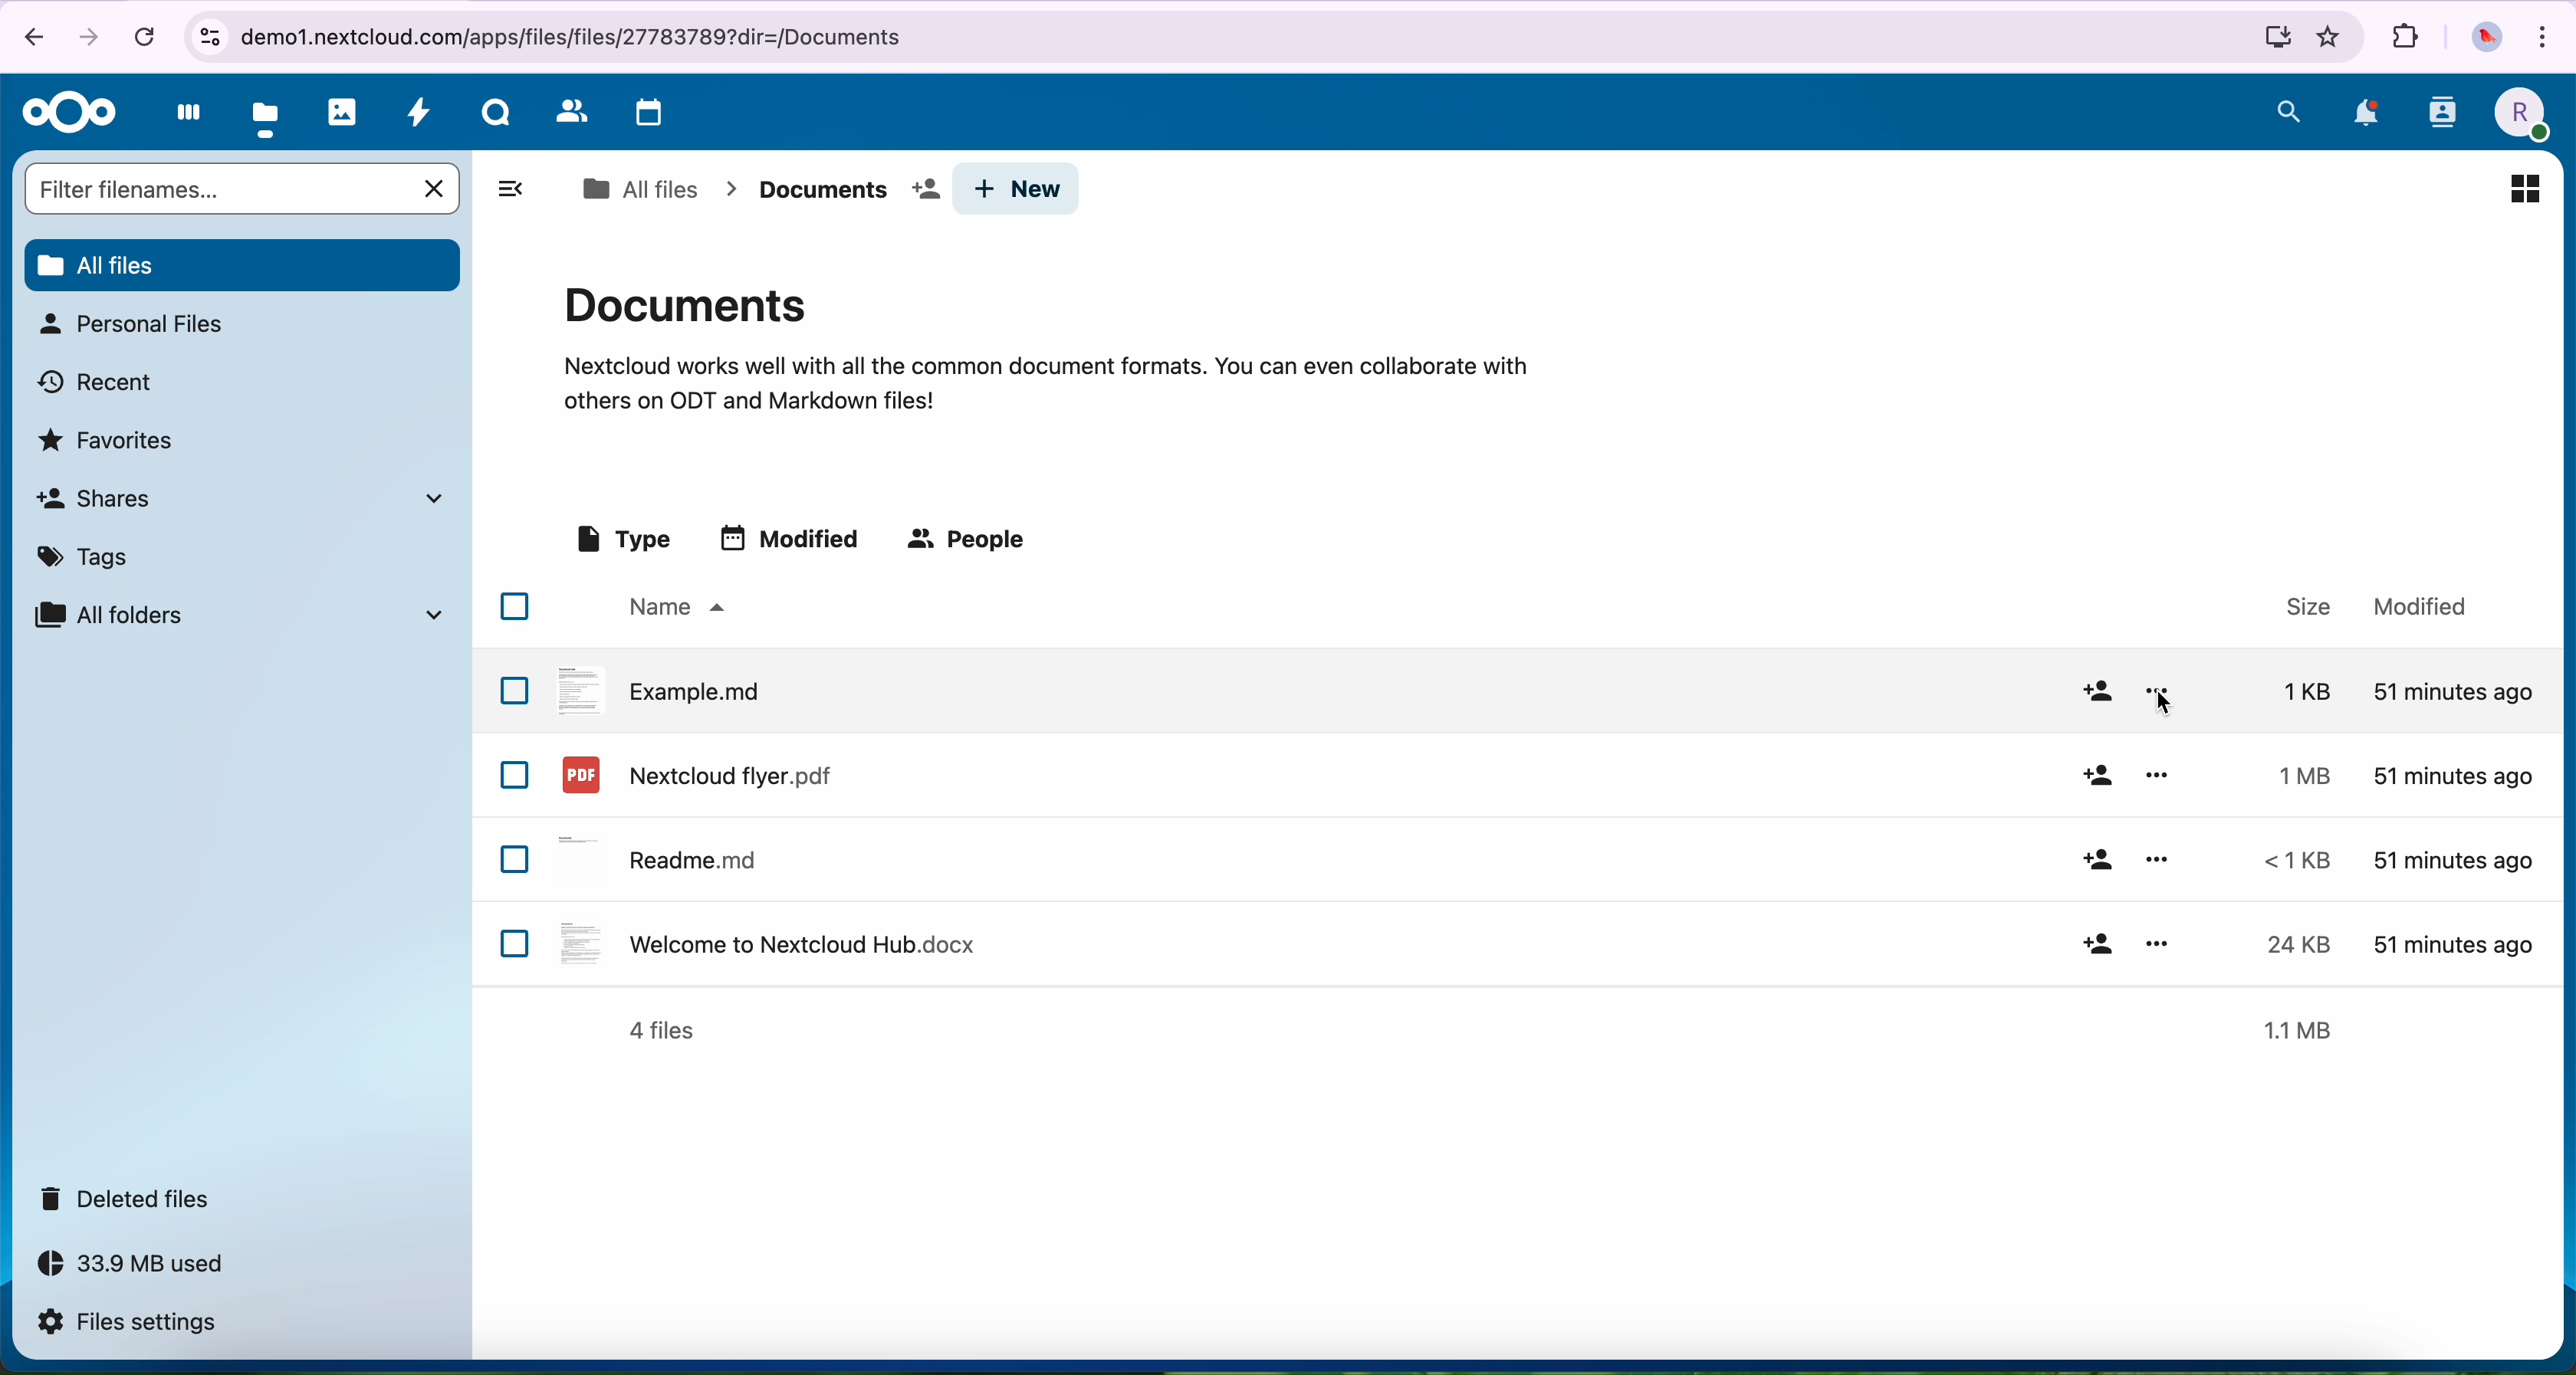 This screenshot has width=2576, height=1375. Describe the element at coordinates (2451, 861) in the screenshot. I see `modified` at that location.